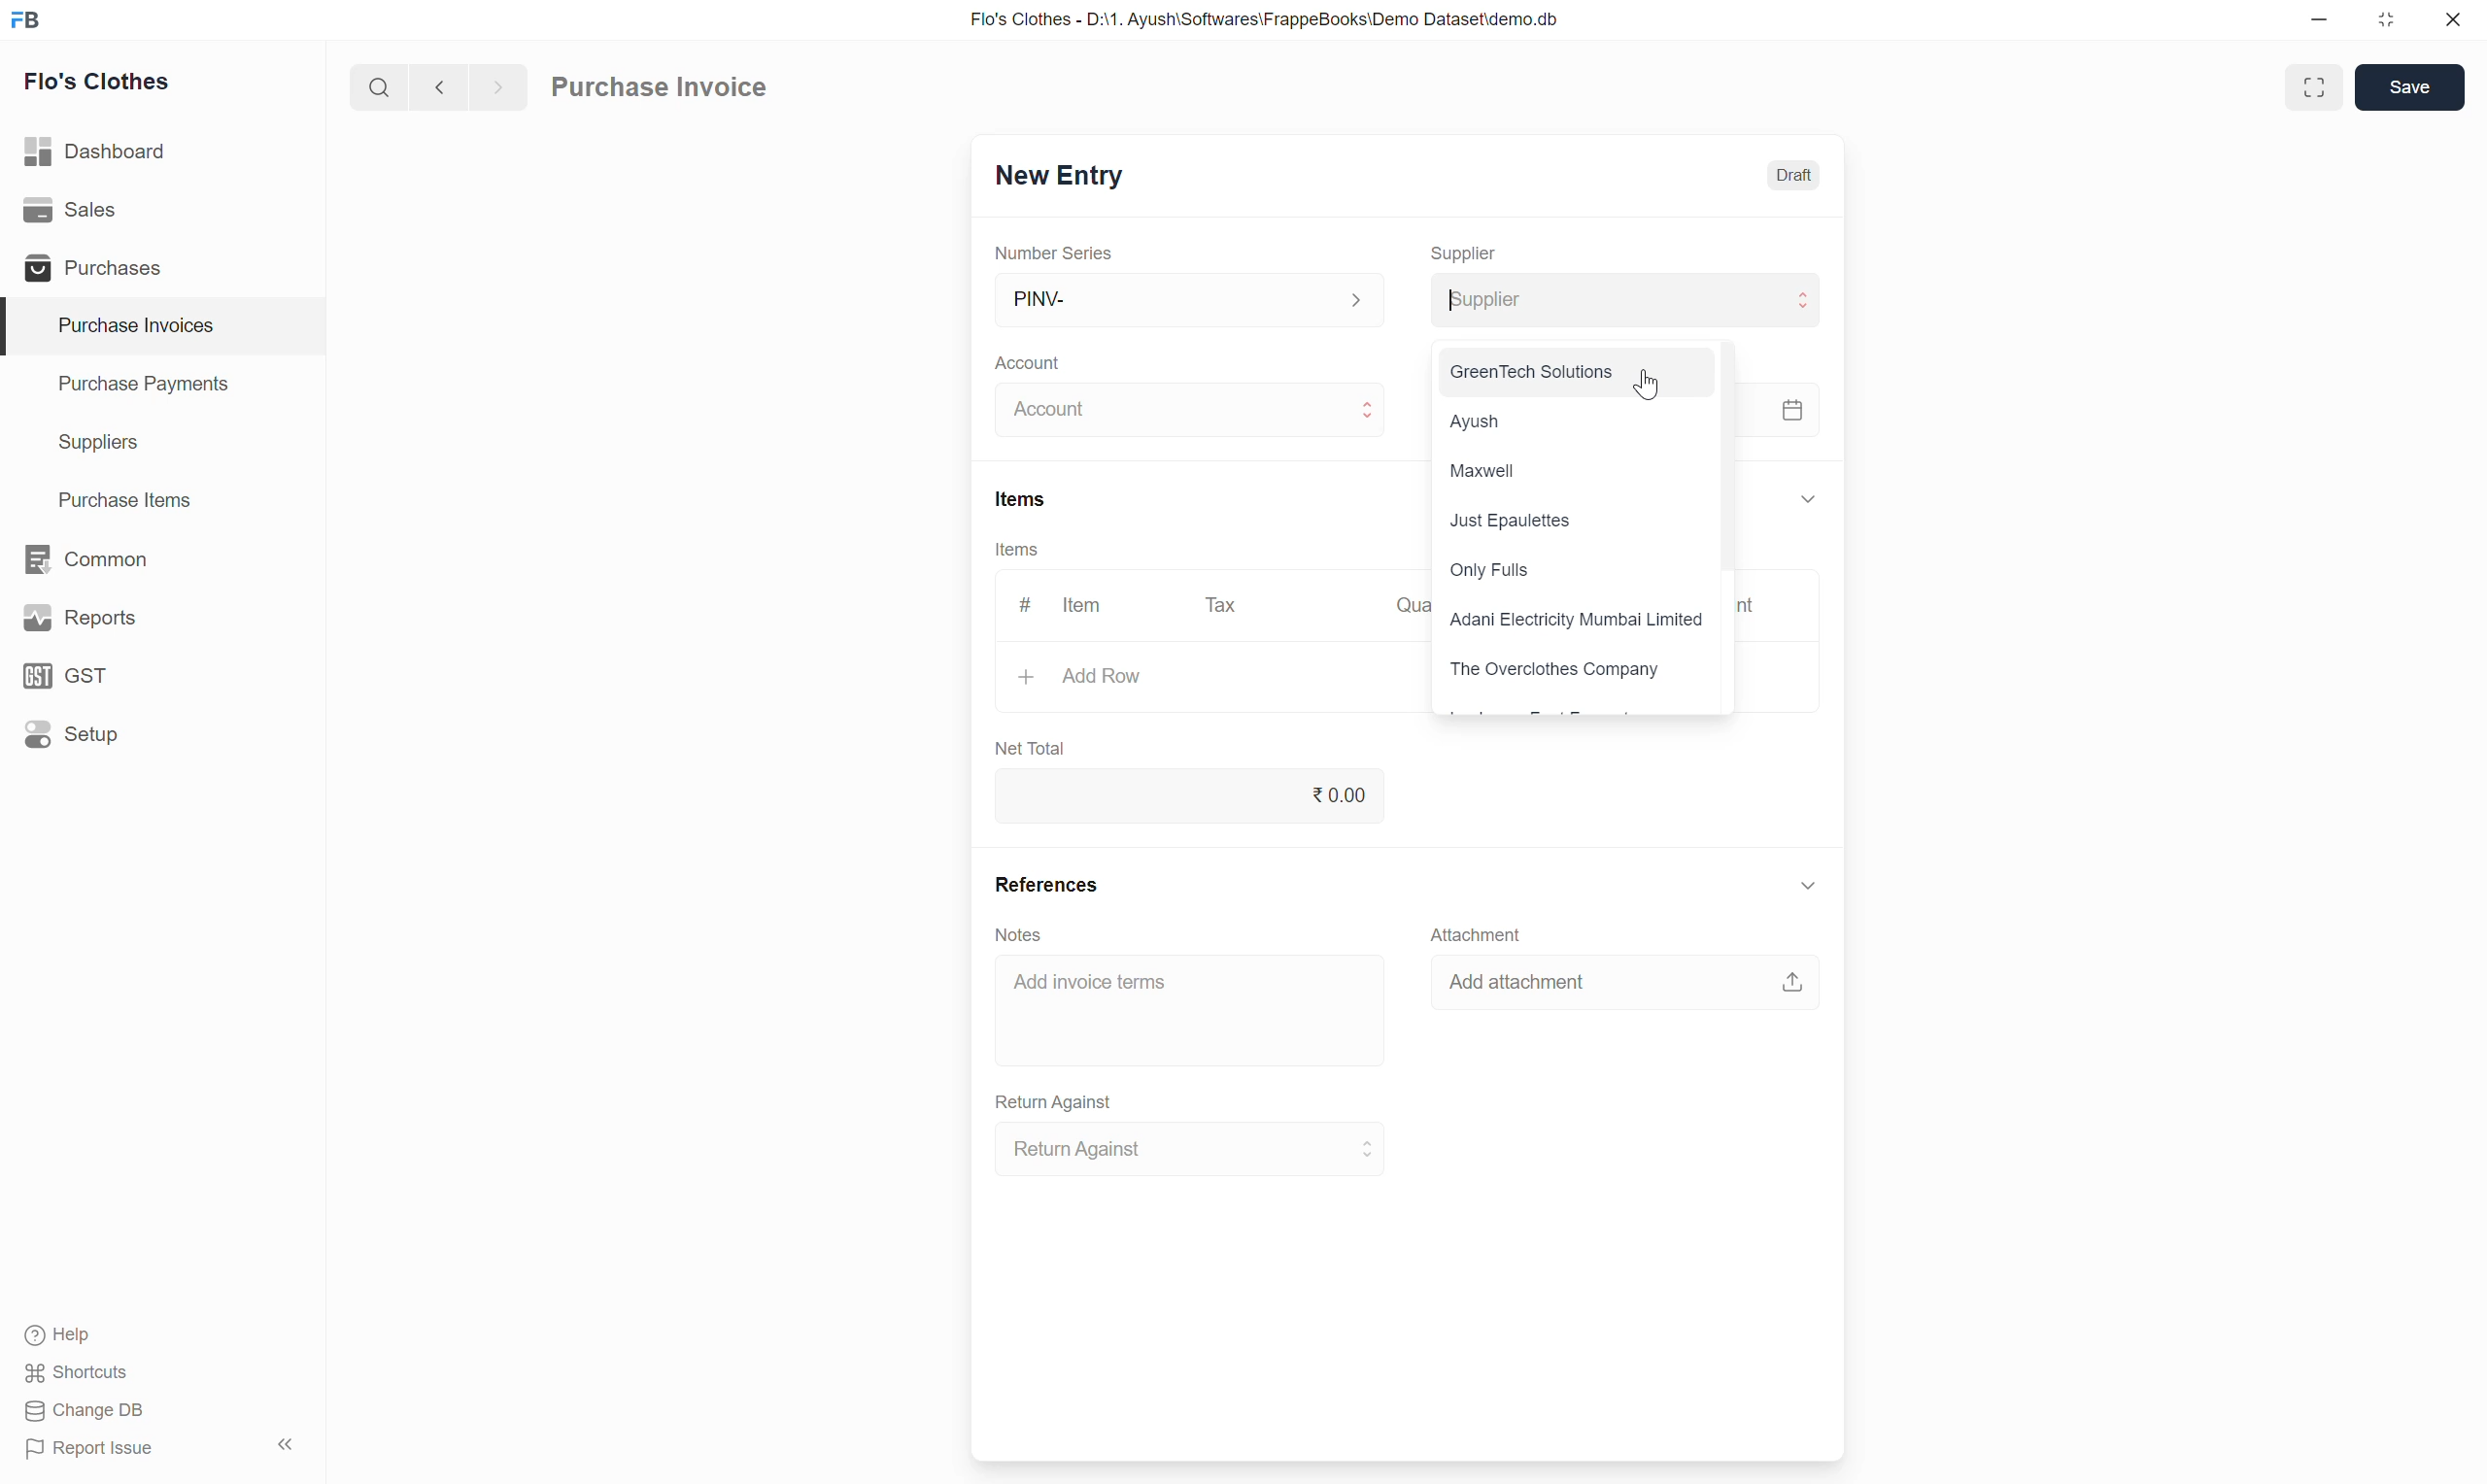 The image size is (2487, 1484). I want to click on # Item, so click(1066, 604).